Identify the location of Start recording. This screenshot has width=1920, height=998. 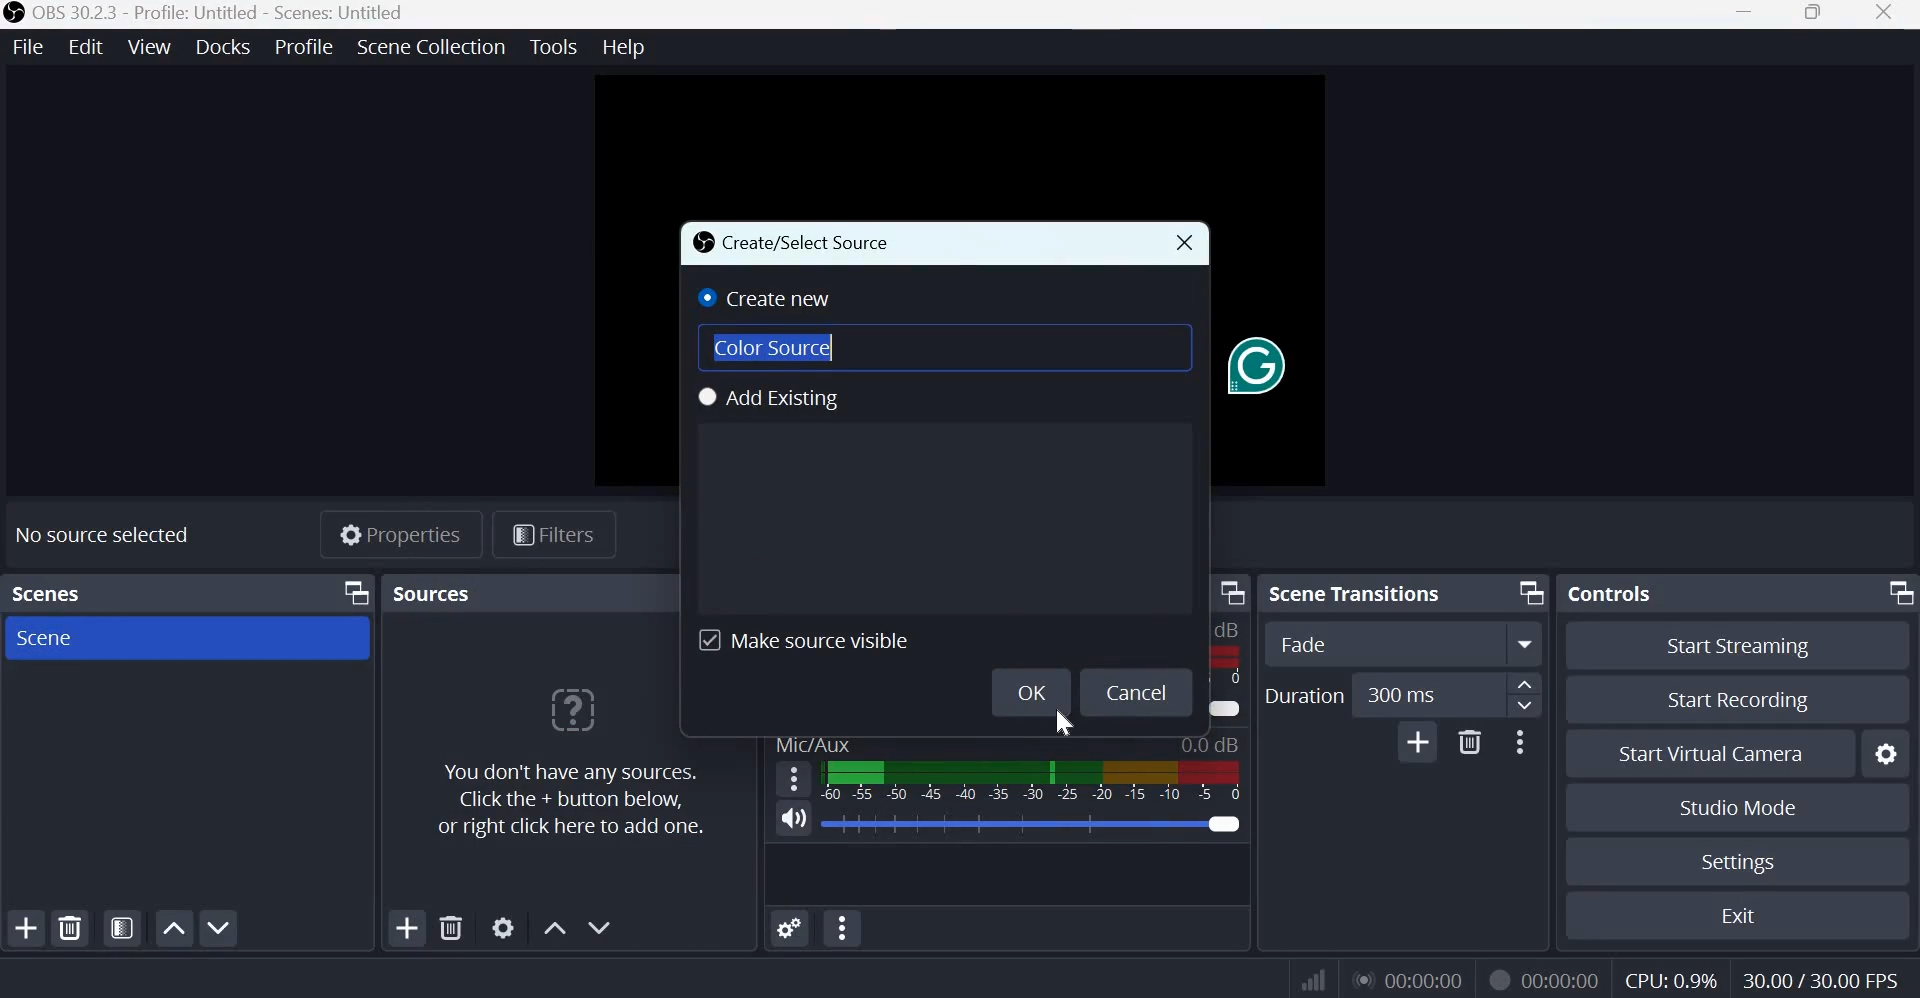
(1749, 701).